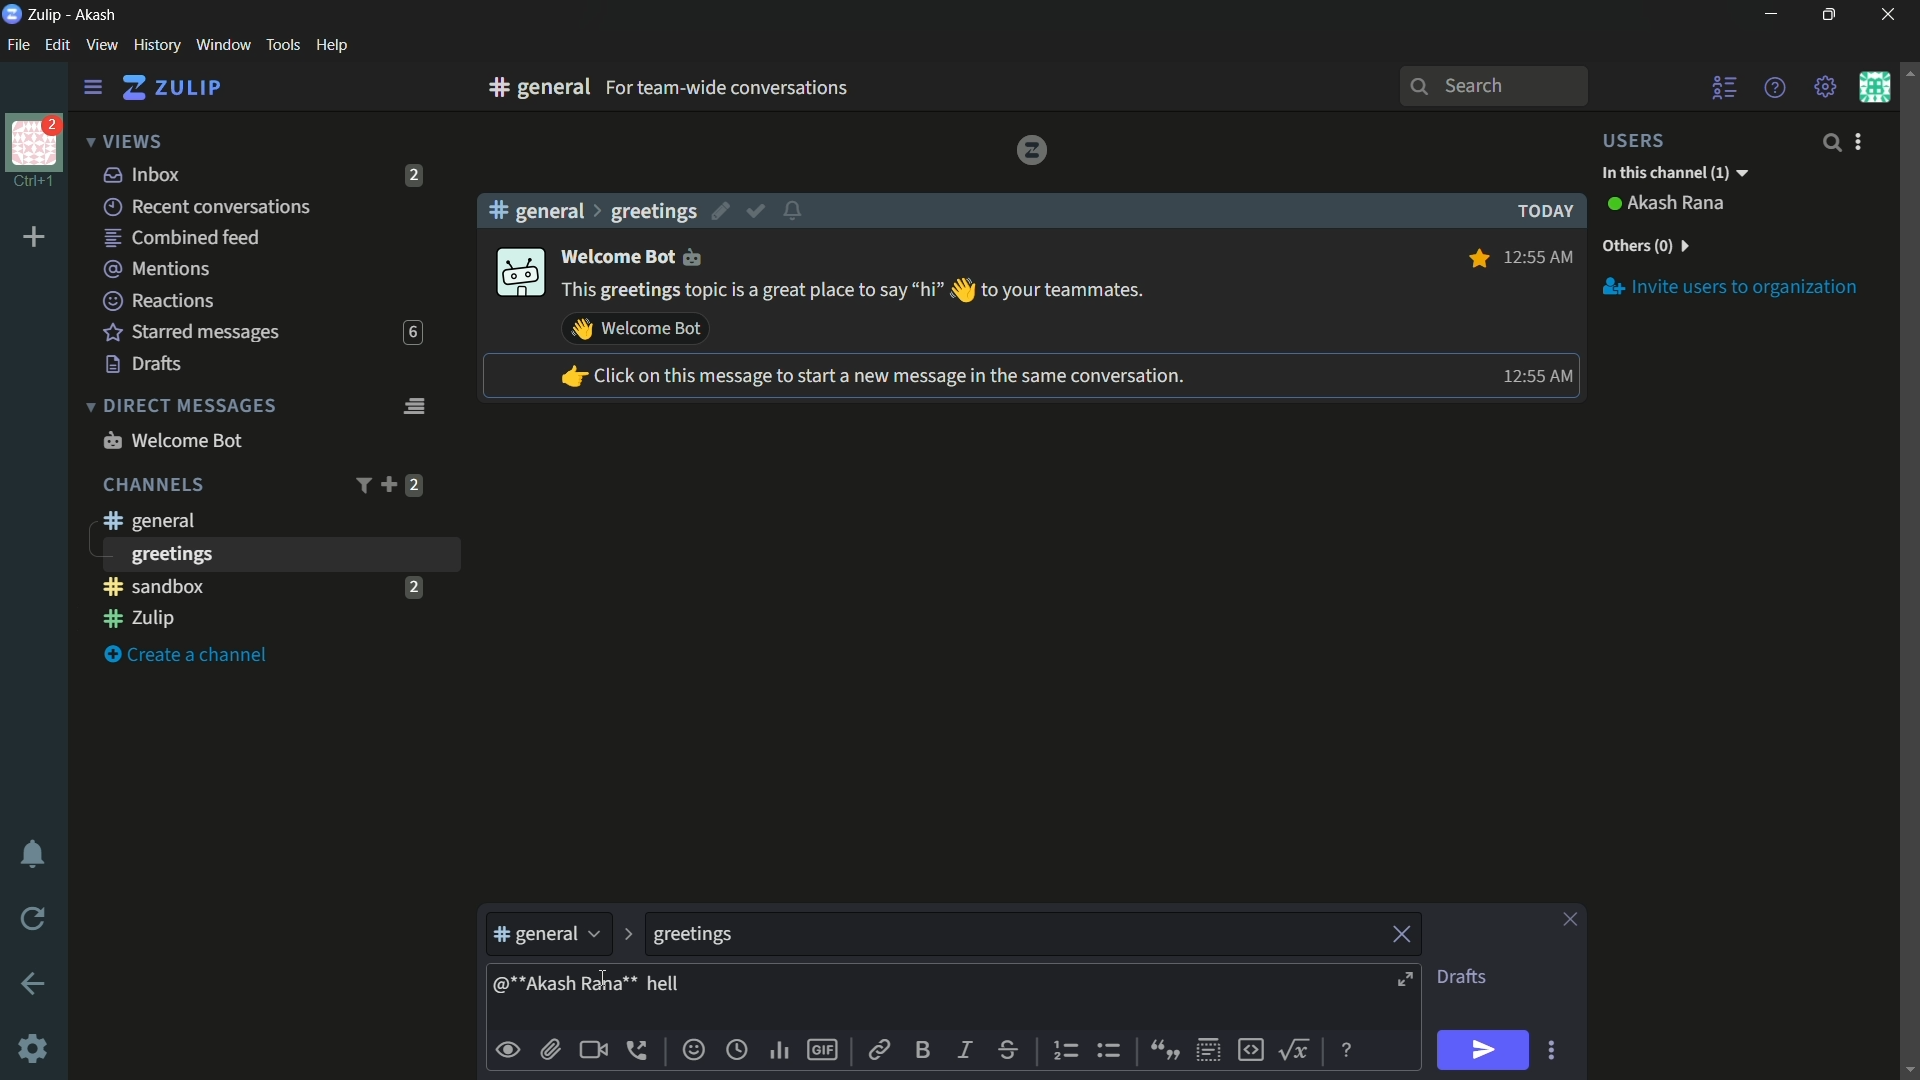  What do you see at coordinates (244, 586) in the screenshot?
I see `sandbox` at bounding box center [244, 586].